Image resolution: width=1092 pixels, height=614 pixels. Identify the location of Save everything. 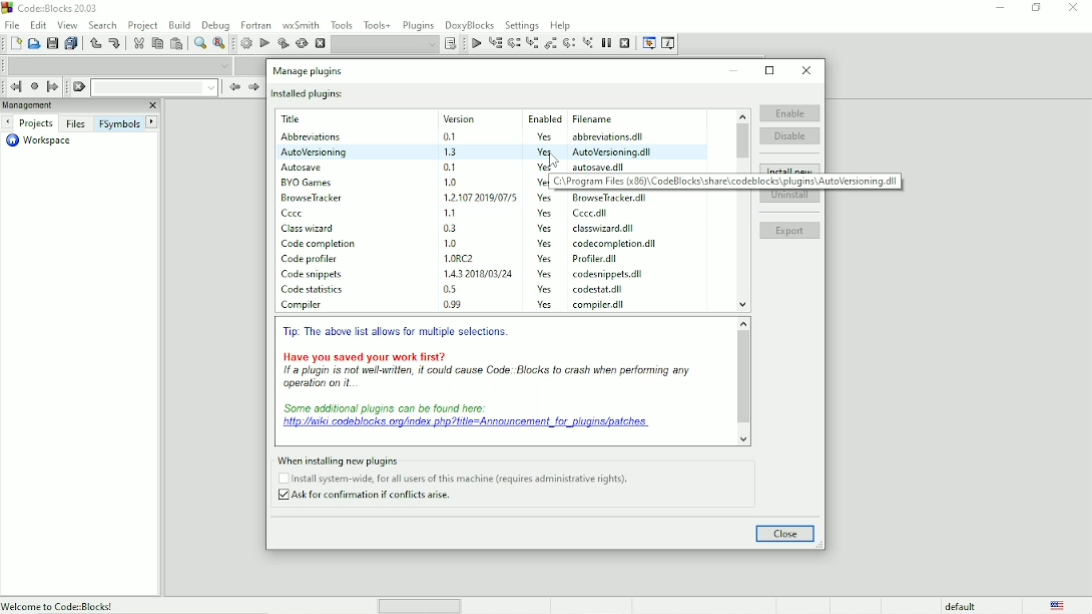
(72, 44).